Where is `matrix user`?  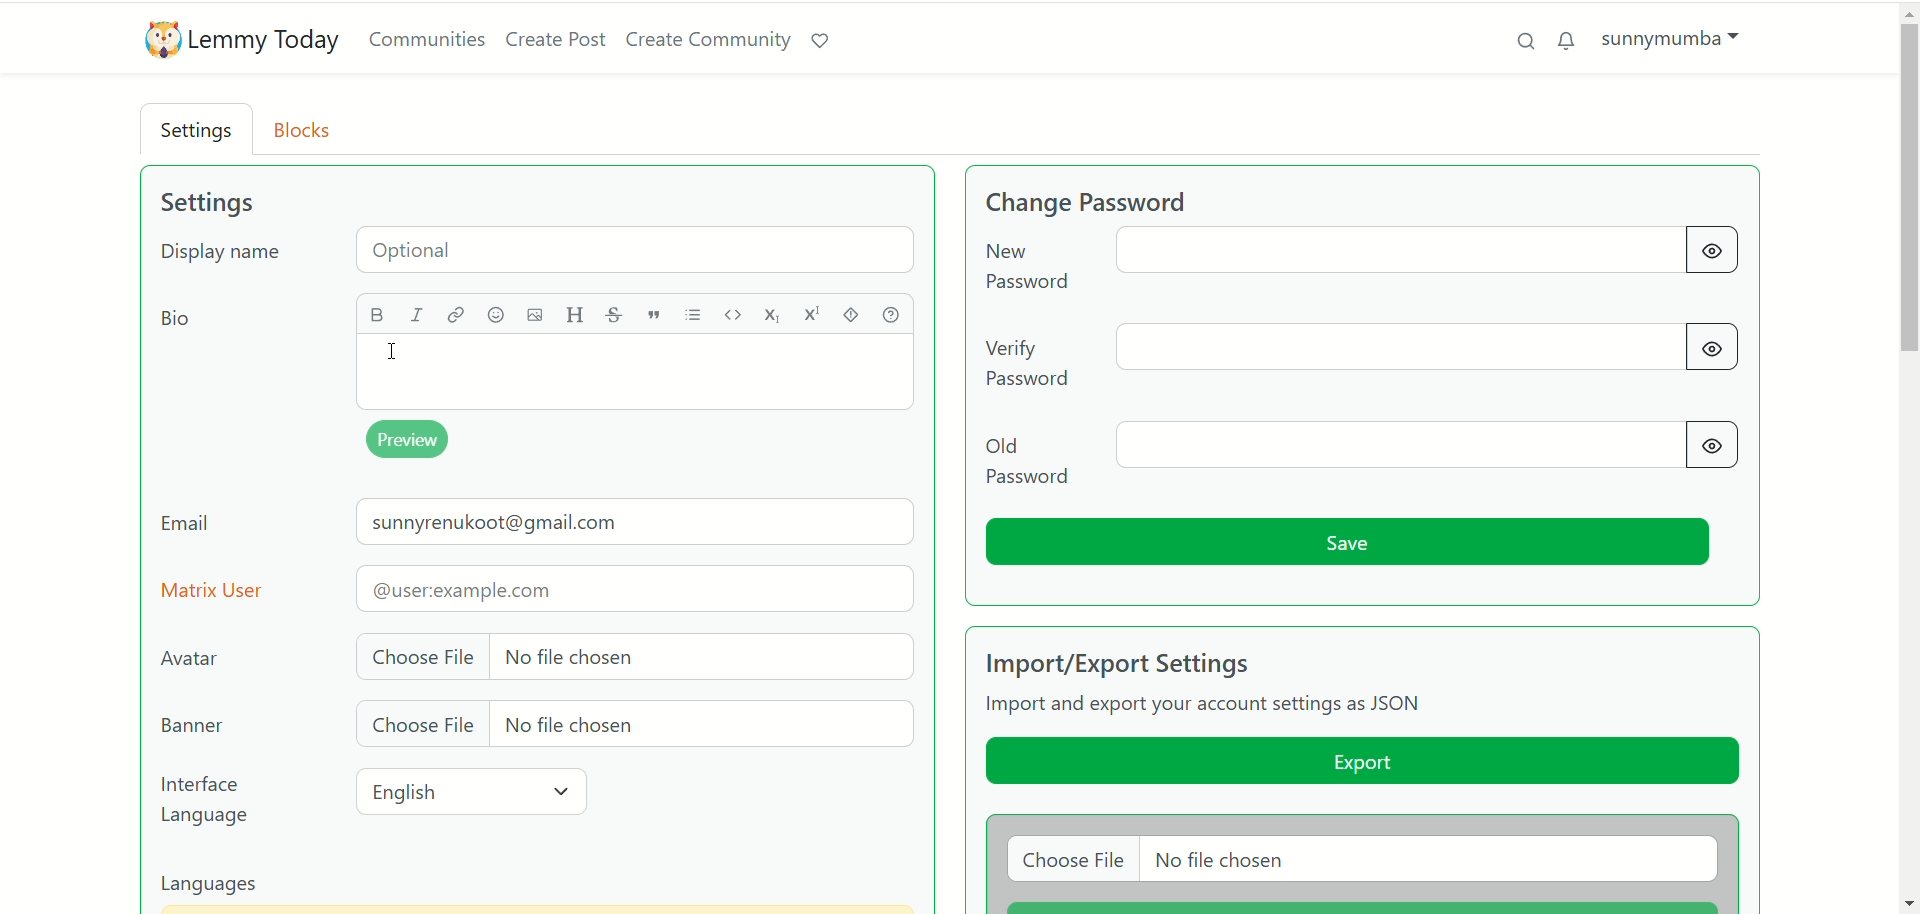 matrix user is located at coordinates (538, 588).